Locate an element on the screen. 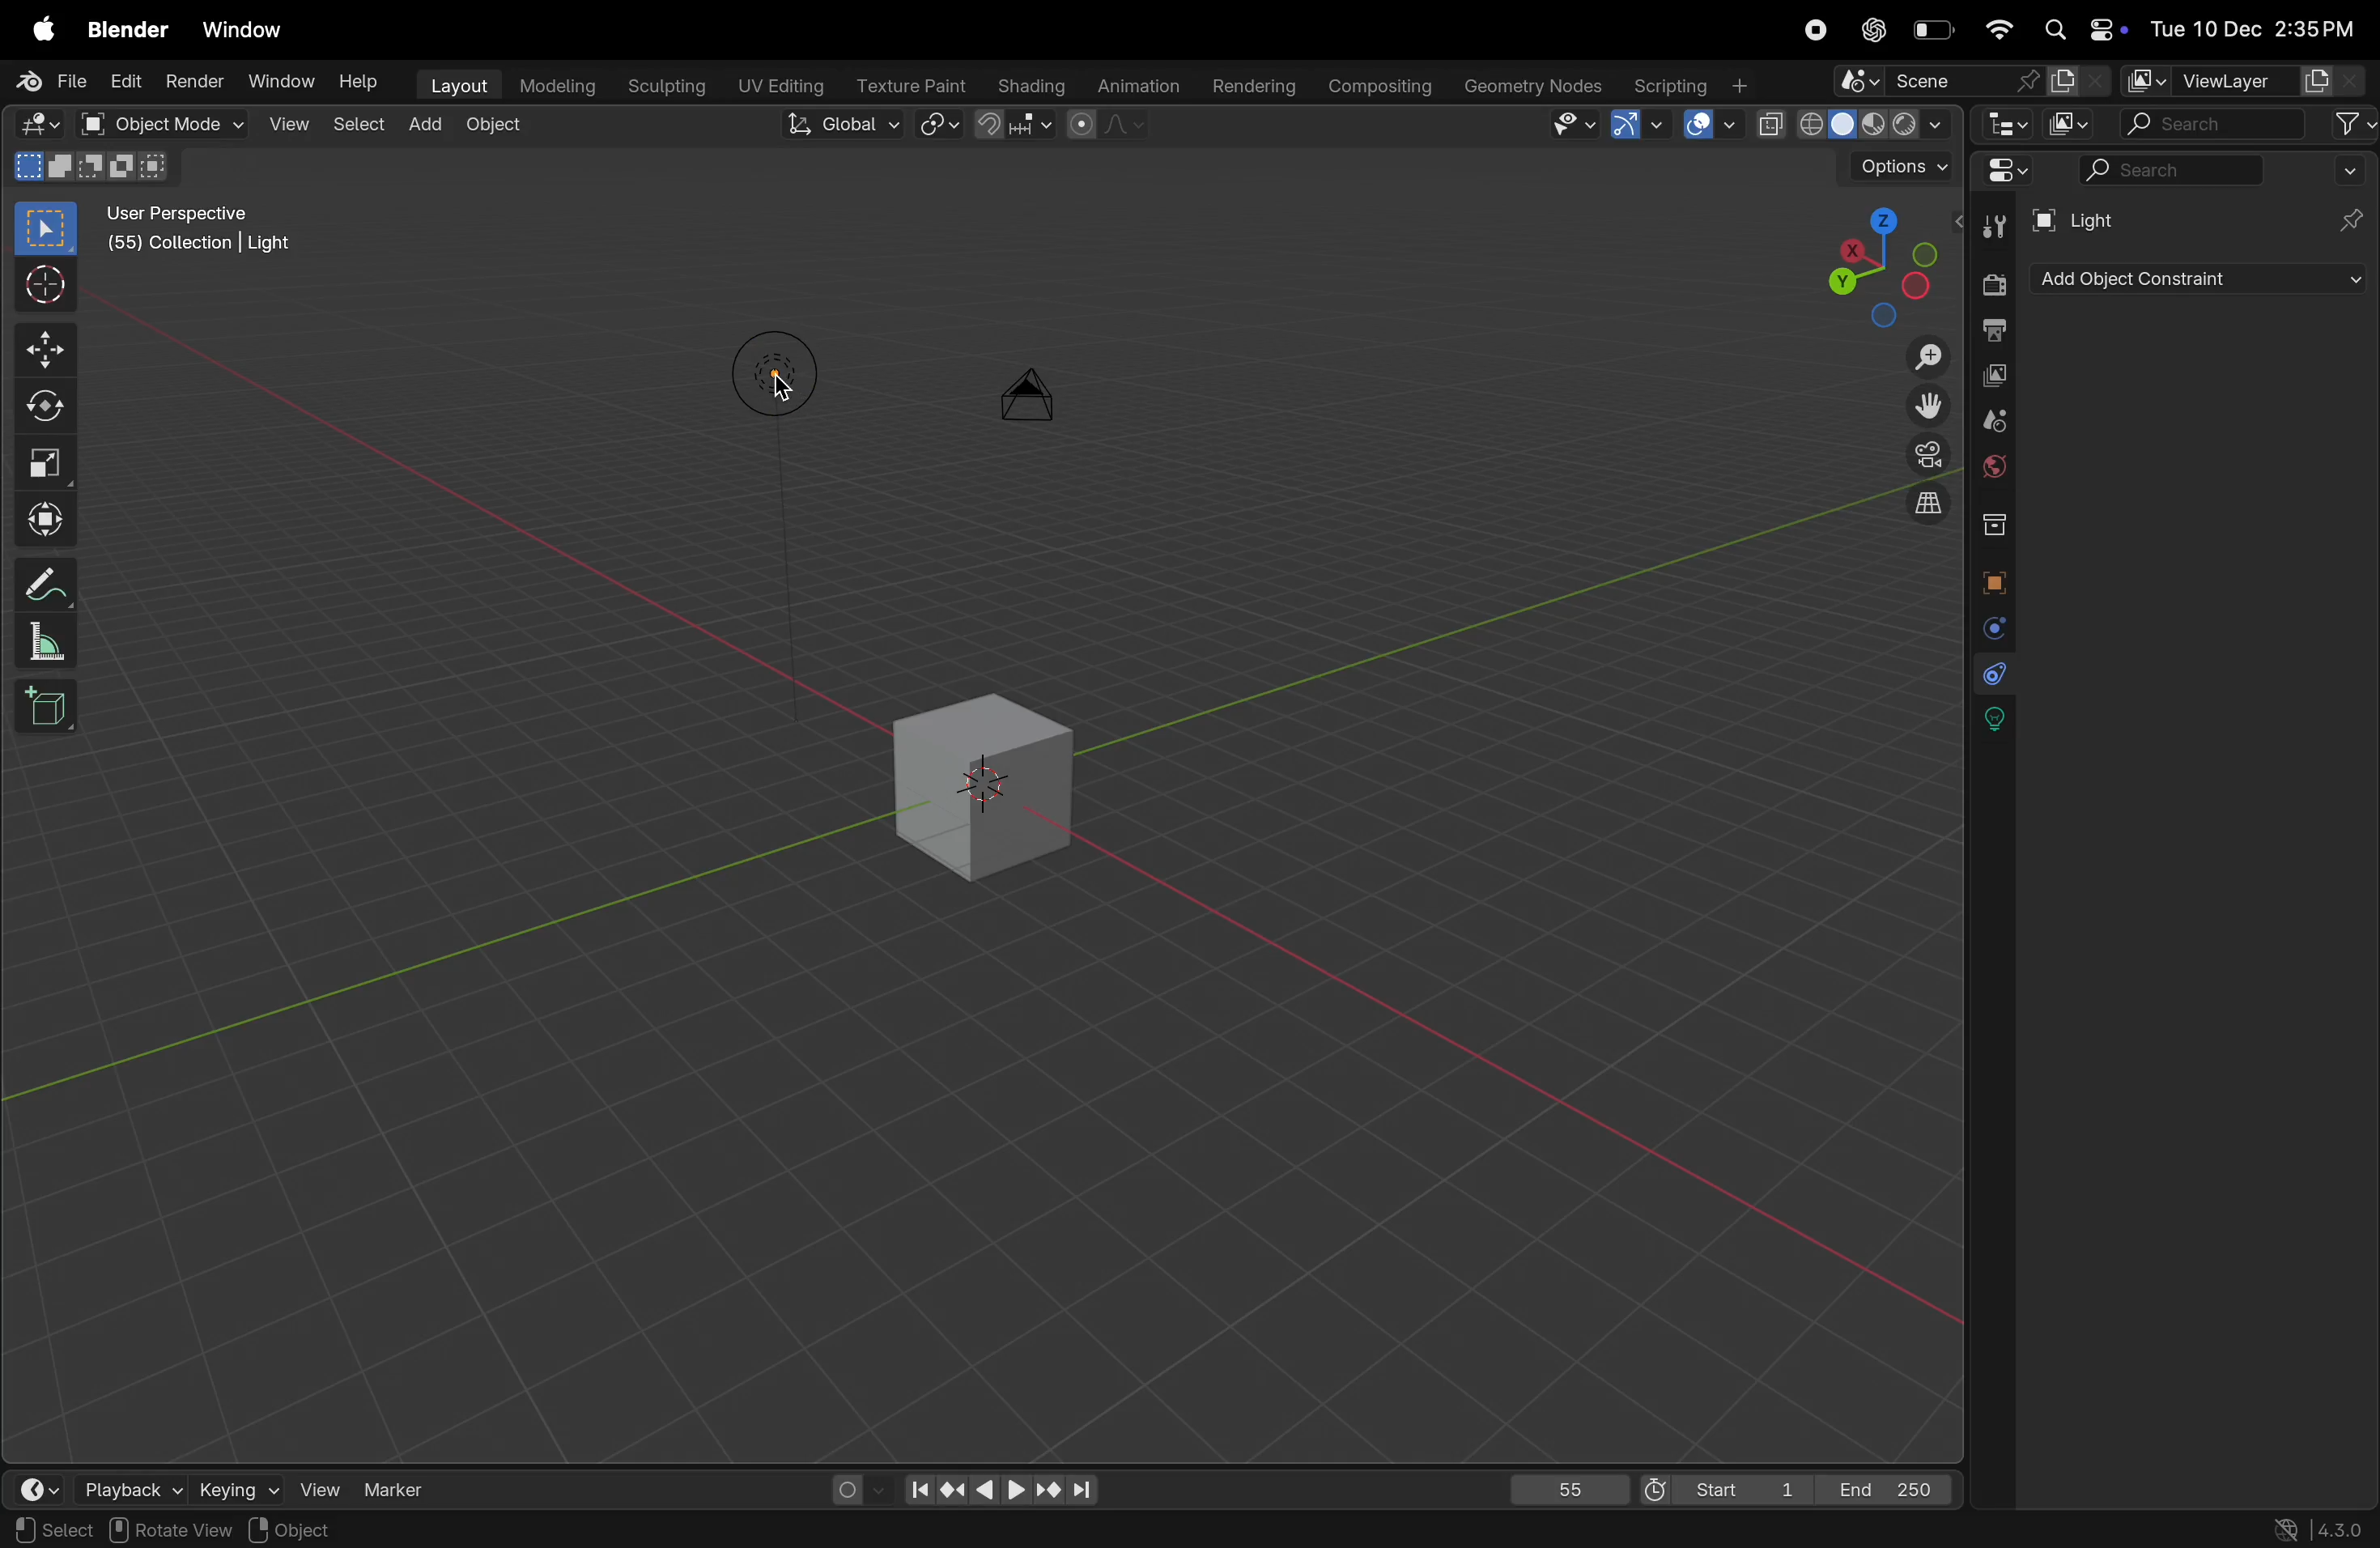  object is located at coordinates (1998, 579).